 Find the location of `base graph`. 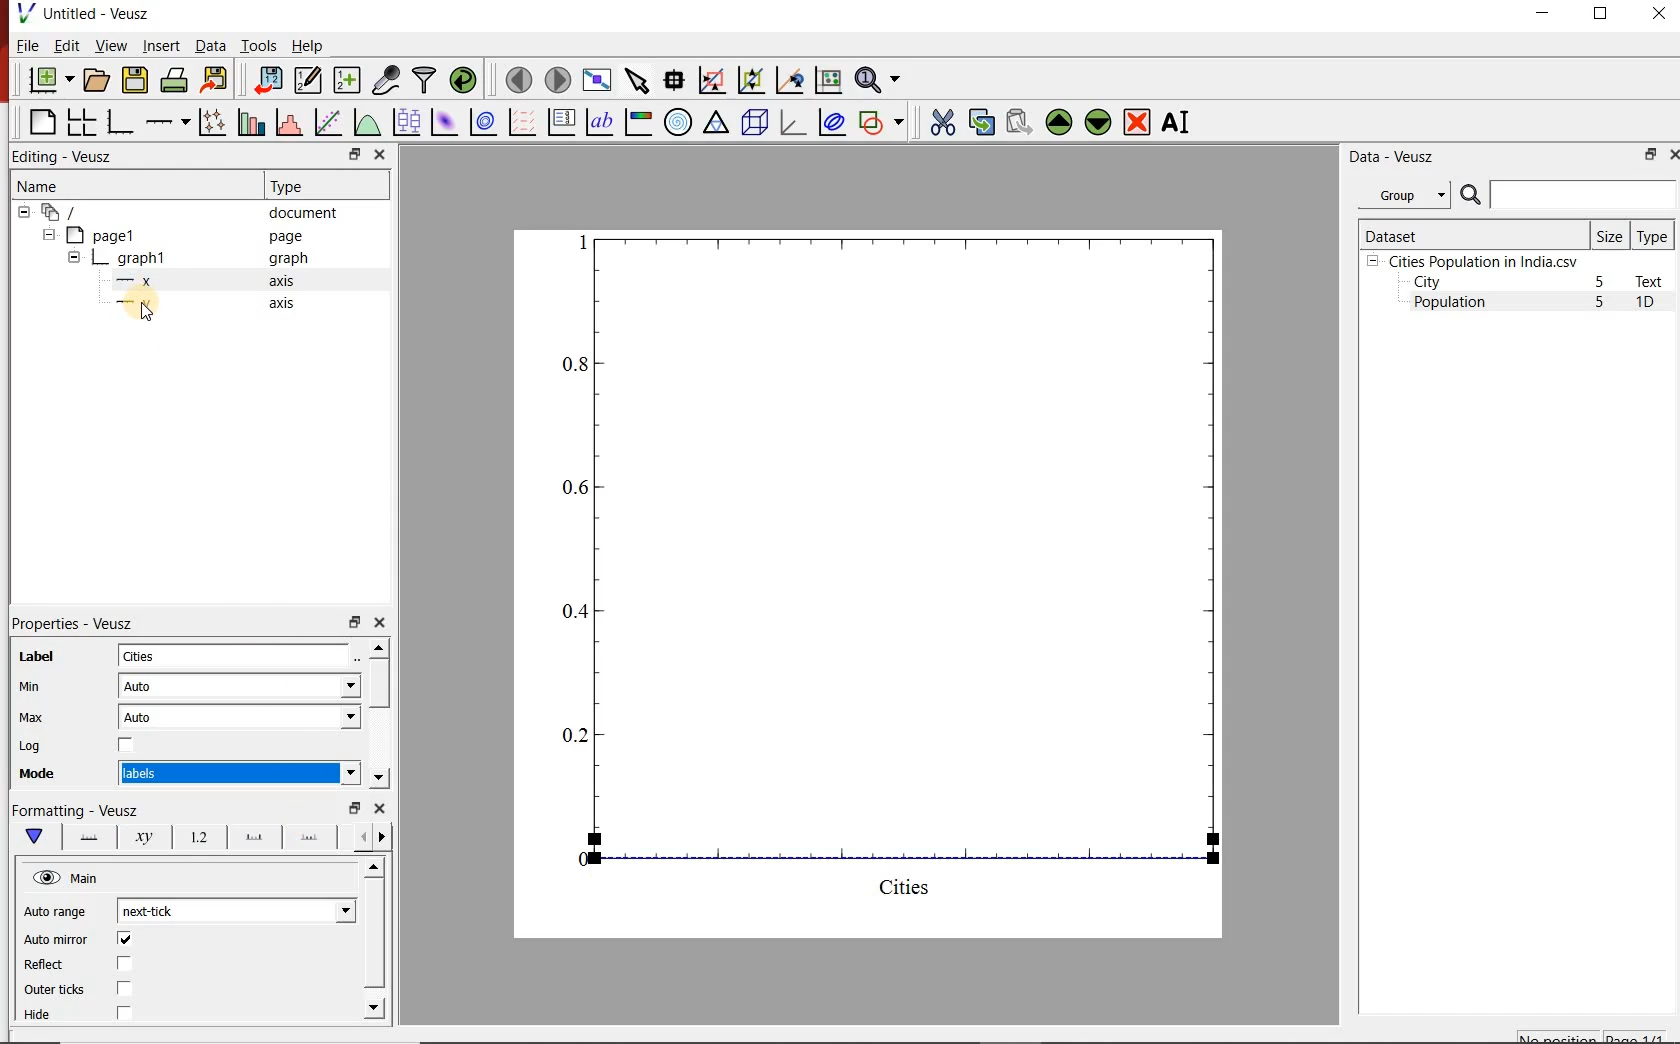

base graph is located at coordinates (118, 122).